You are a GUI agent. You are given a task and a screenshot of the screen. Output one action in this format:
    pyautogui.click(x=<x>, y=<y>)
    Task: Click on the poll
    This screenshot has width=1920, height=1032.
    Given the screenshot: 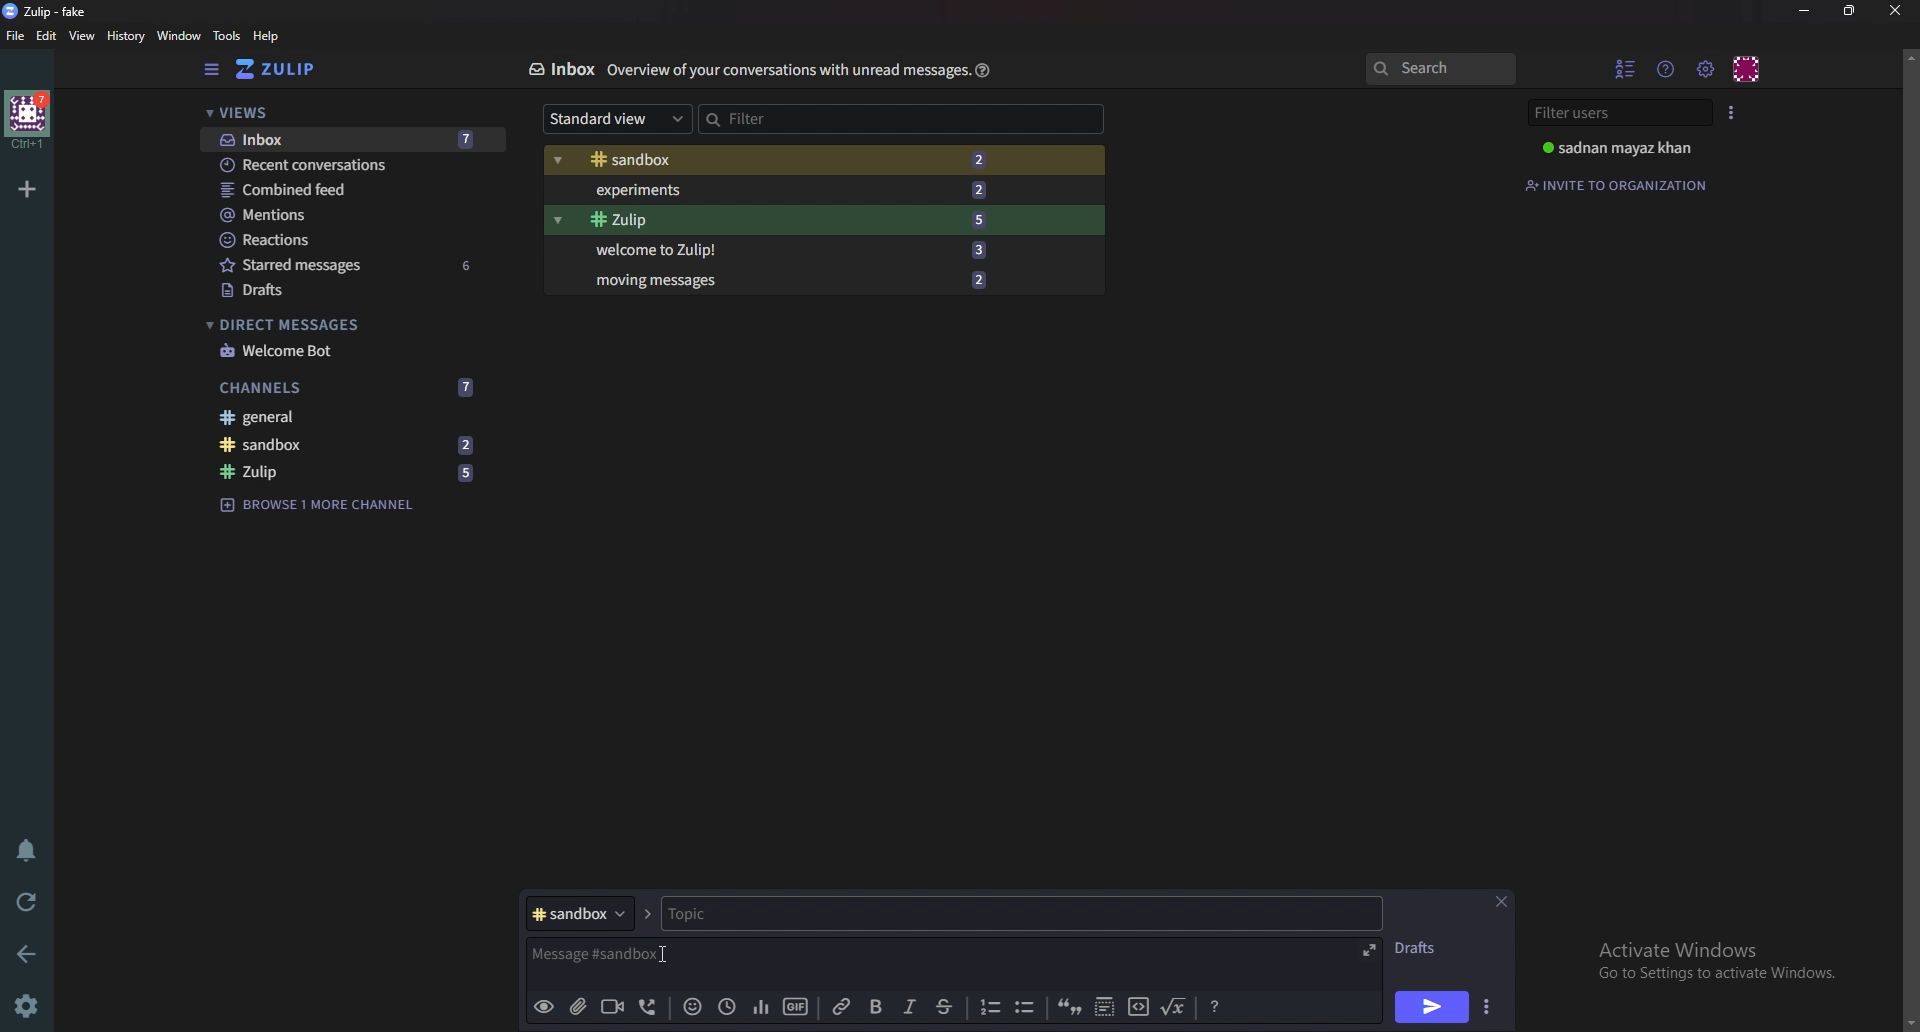 What is the action you would take?
    pyautogui.click(x=757, y=1006)
    